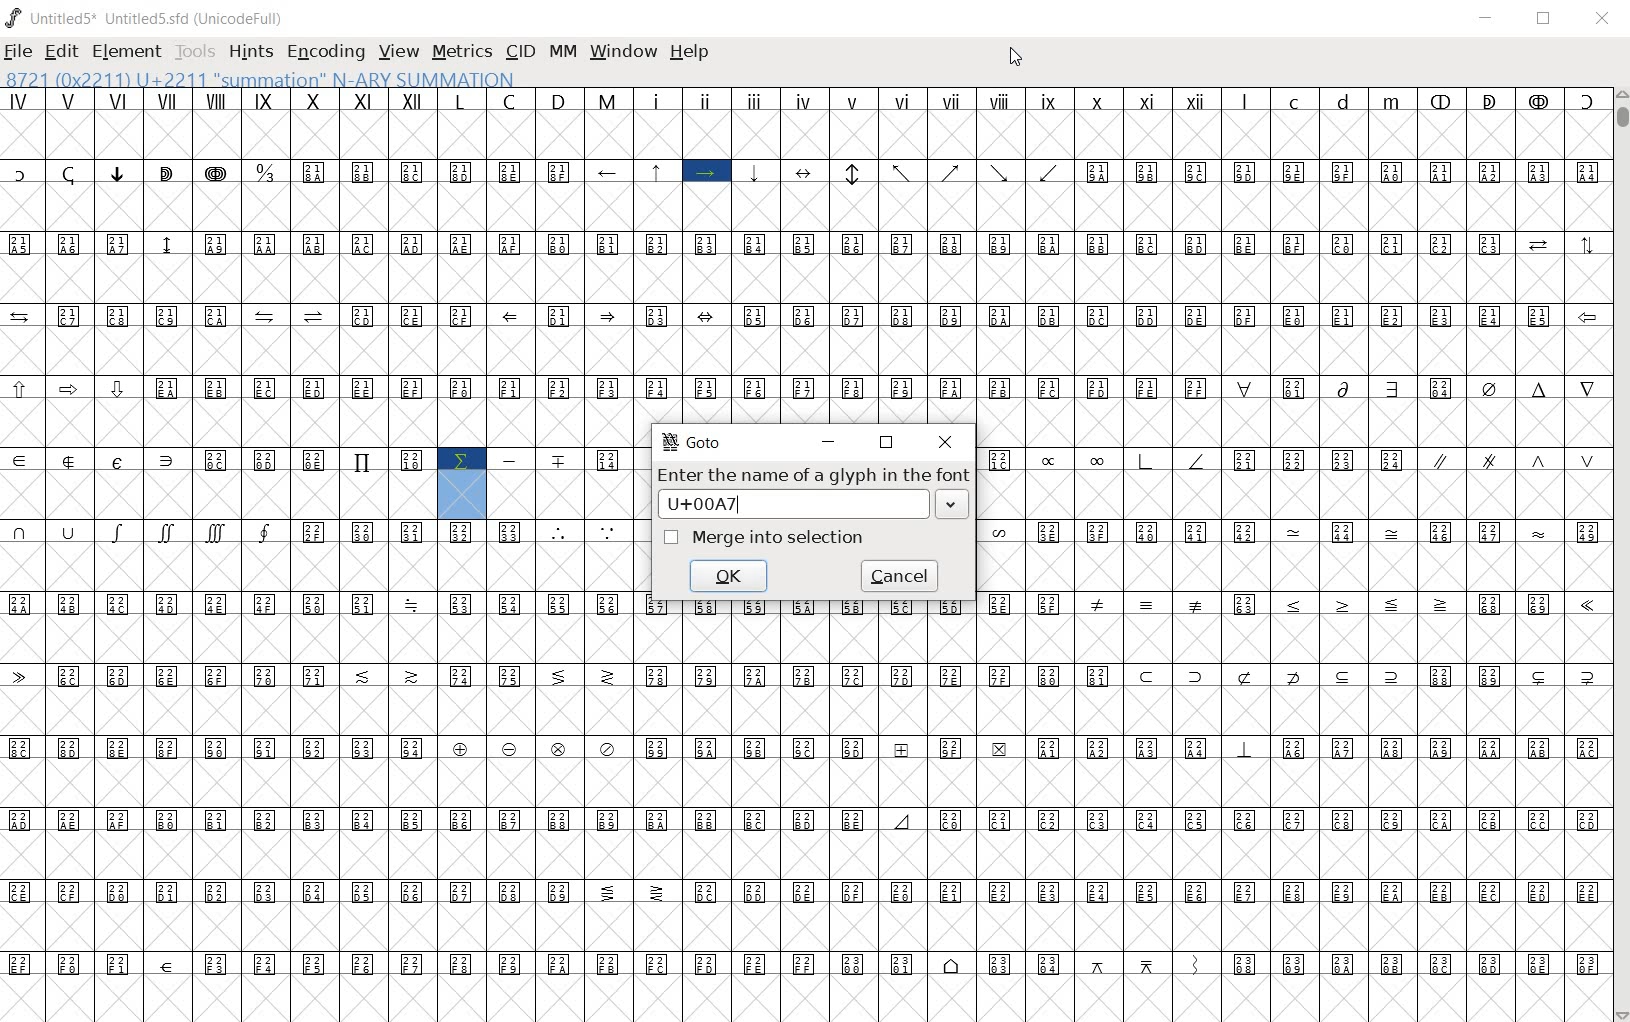 The width and height of the screenshot is (1630, 1022). I want to click on empty cells, so click(809, 352).